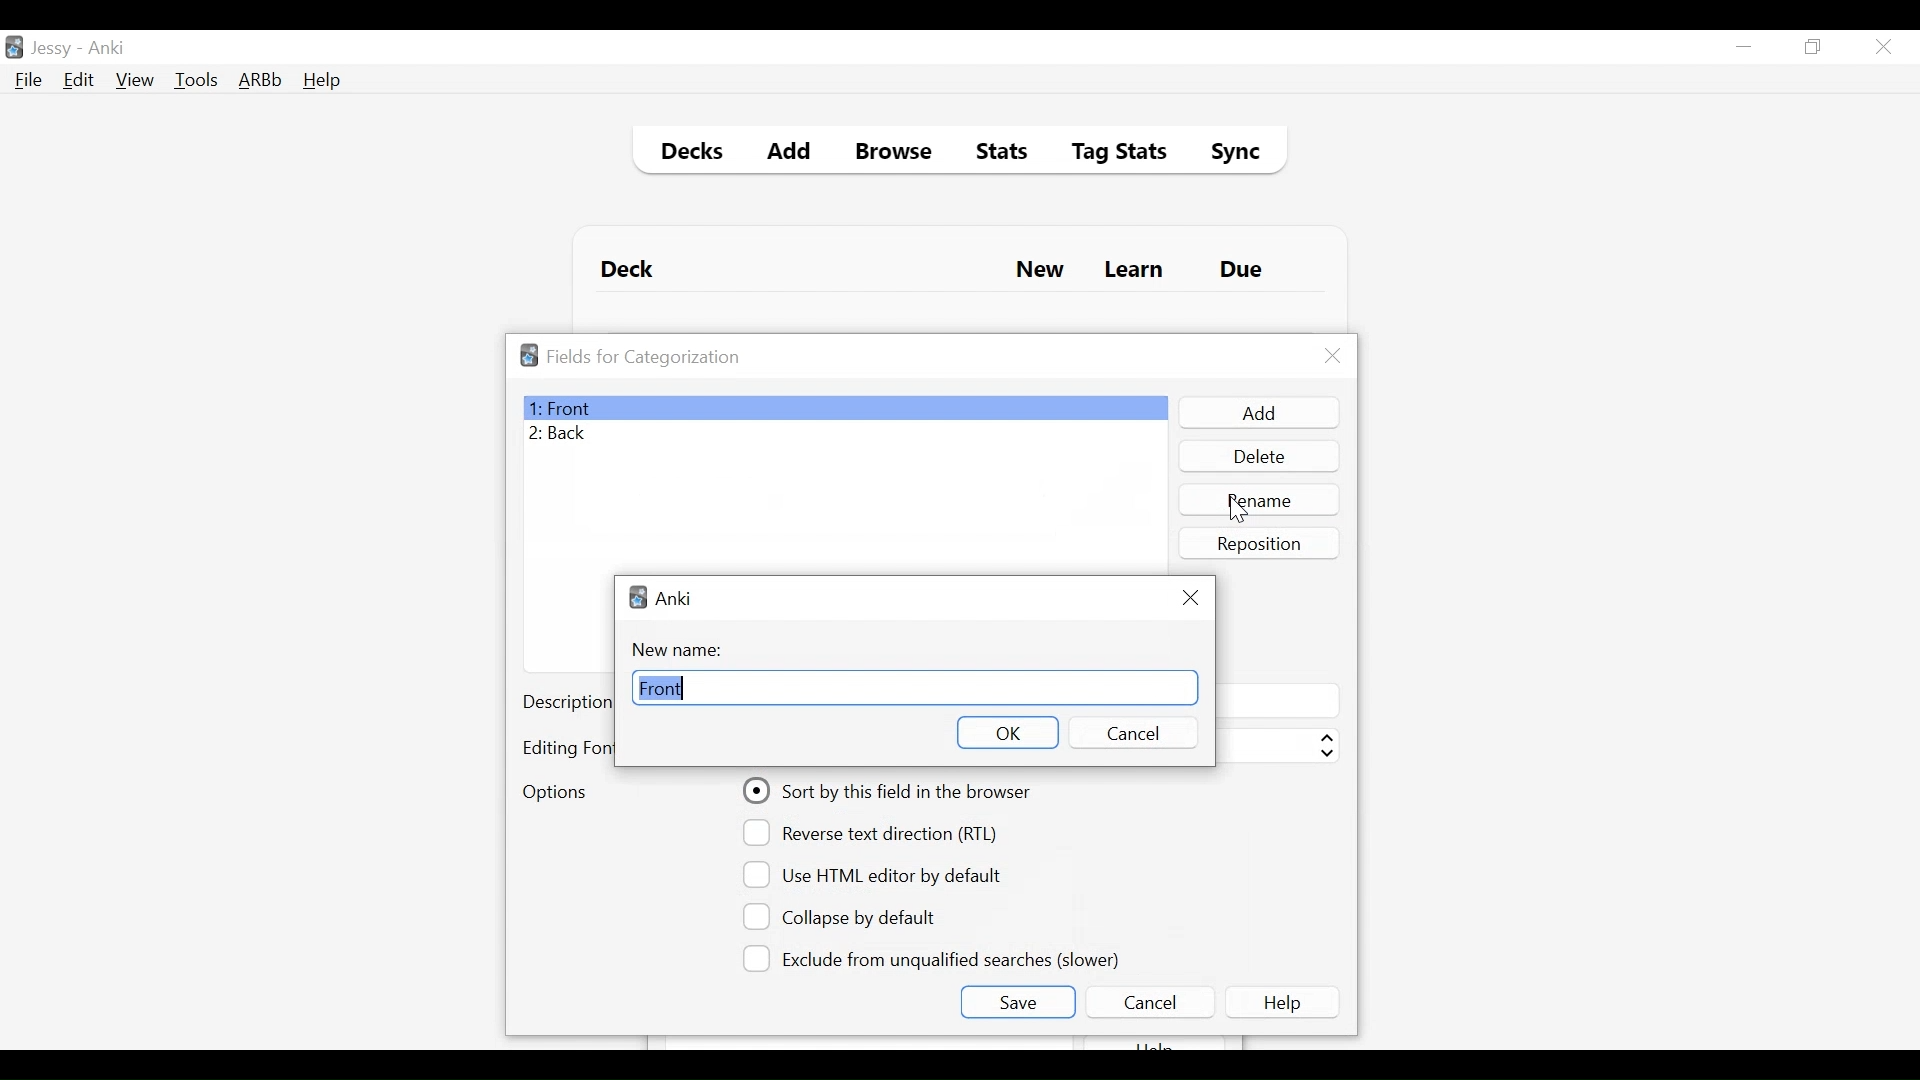 The width and height of the screenshot is (1920, 1080). What do you see at coordinates (567, 704) in the screenshot?
I see `Description` at bounding box center [567, 704].